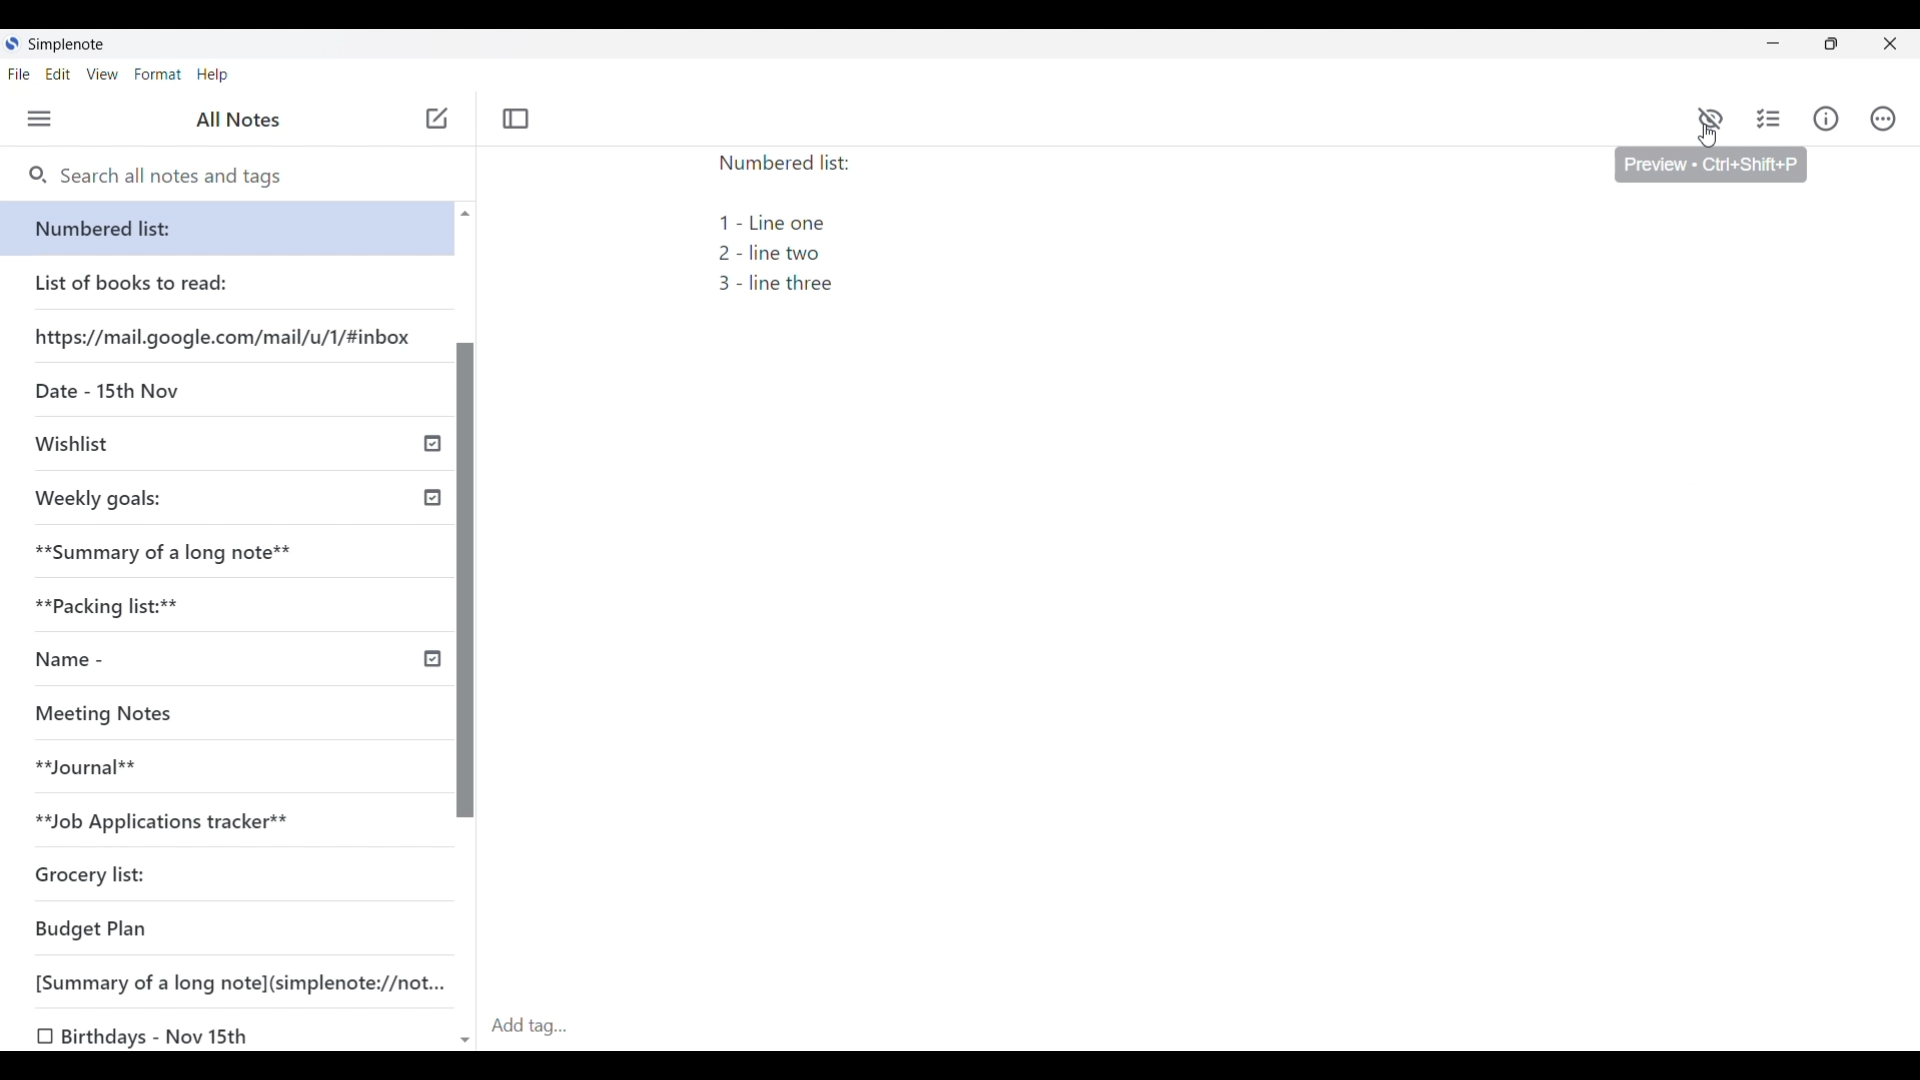 Image resolution: width=1920 pixels, height=1080 pixels. I want to click on Birthdays - Nov 15th, so click(164, 1034).